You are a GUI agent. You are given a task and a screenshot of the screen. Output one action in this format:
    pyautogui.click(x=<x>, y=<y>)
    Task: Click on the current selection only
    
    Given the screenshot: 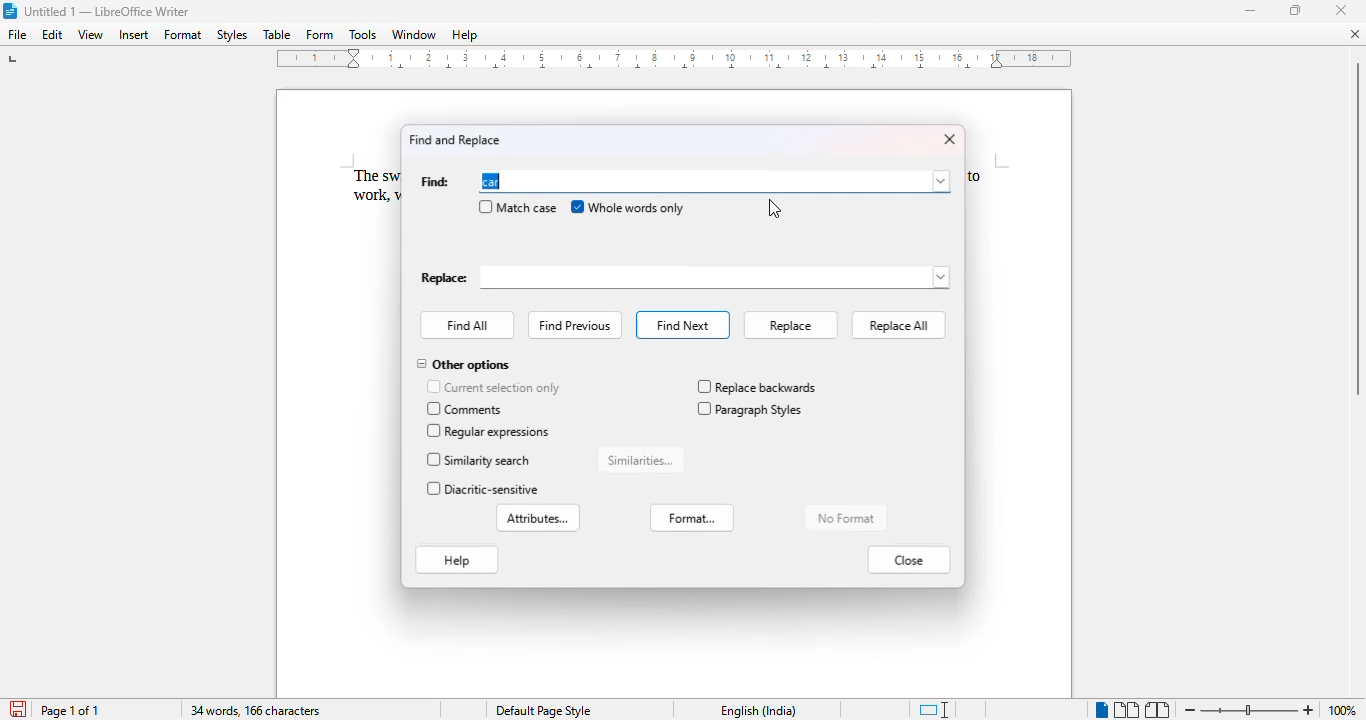 What is the action you would take?
    pyautogui.click(x=493, y=387)
    